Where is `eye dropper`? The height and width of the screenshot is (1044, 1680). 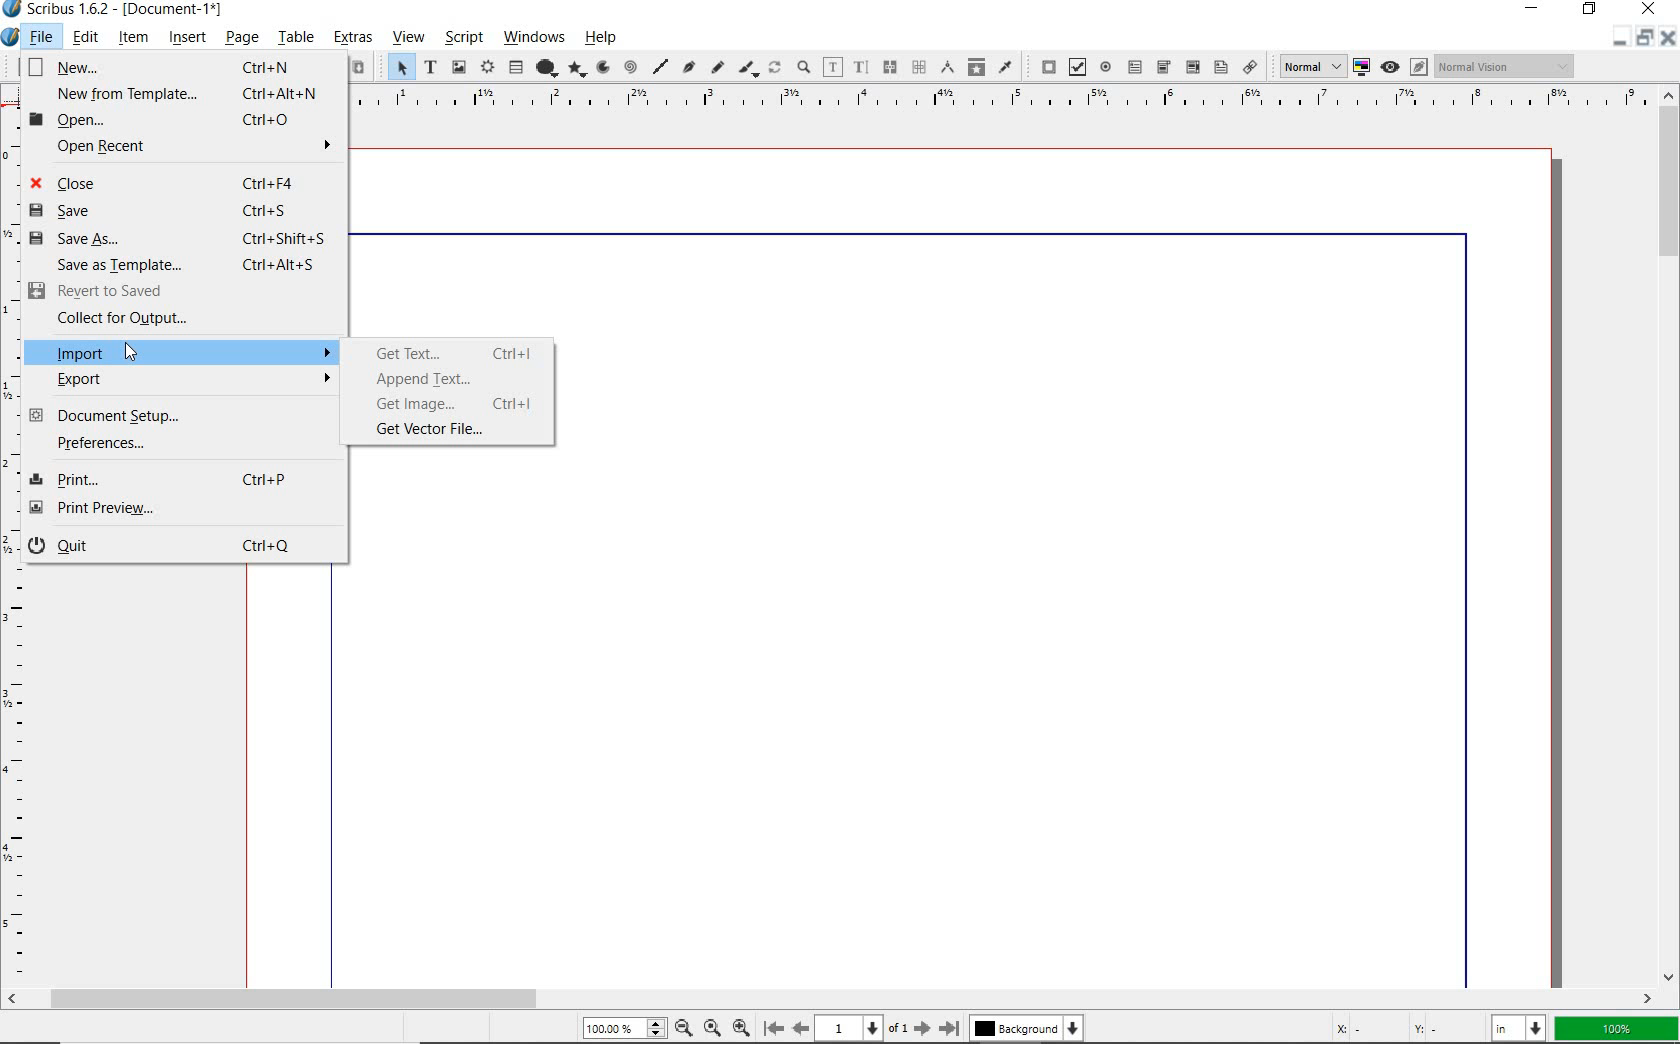 eye dropper is located at coordinates (1005, 67).